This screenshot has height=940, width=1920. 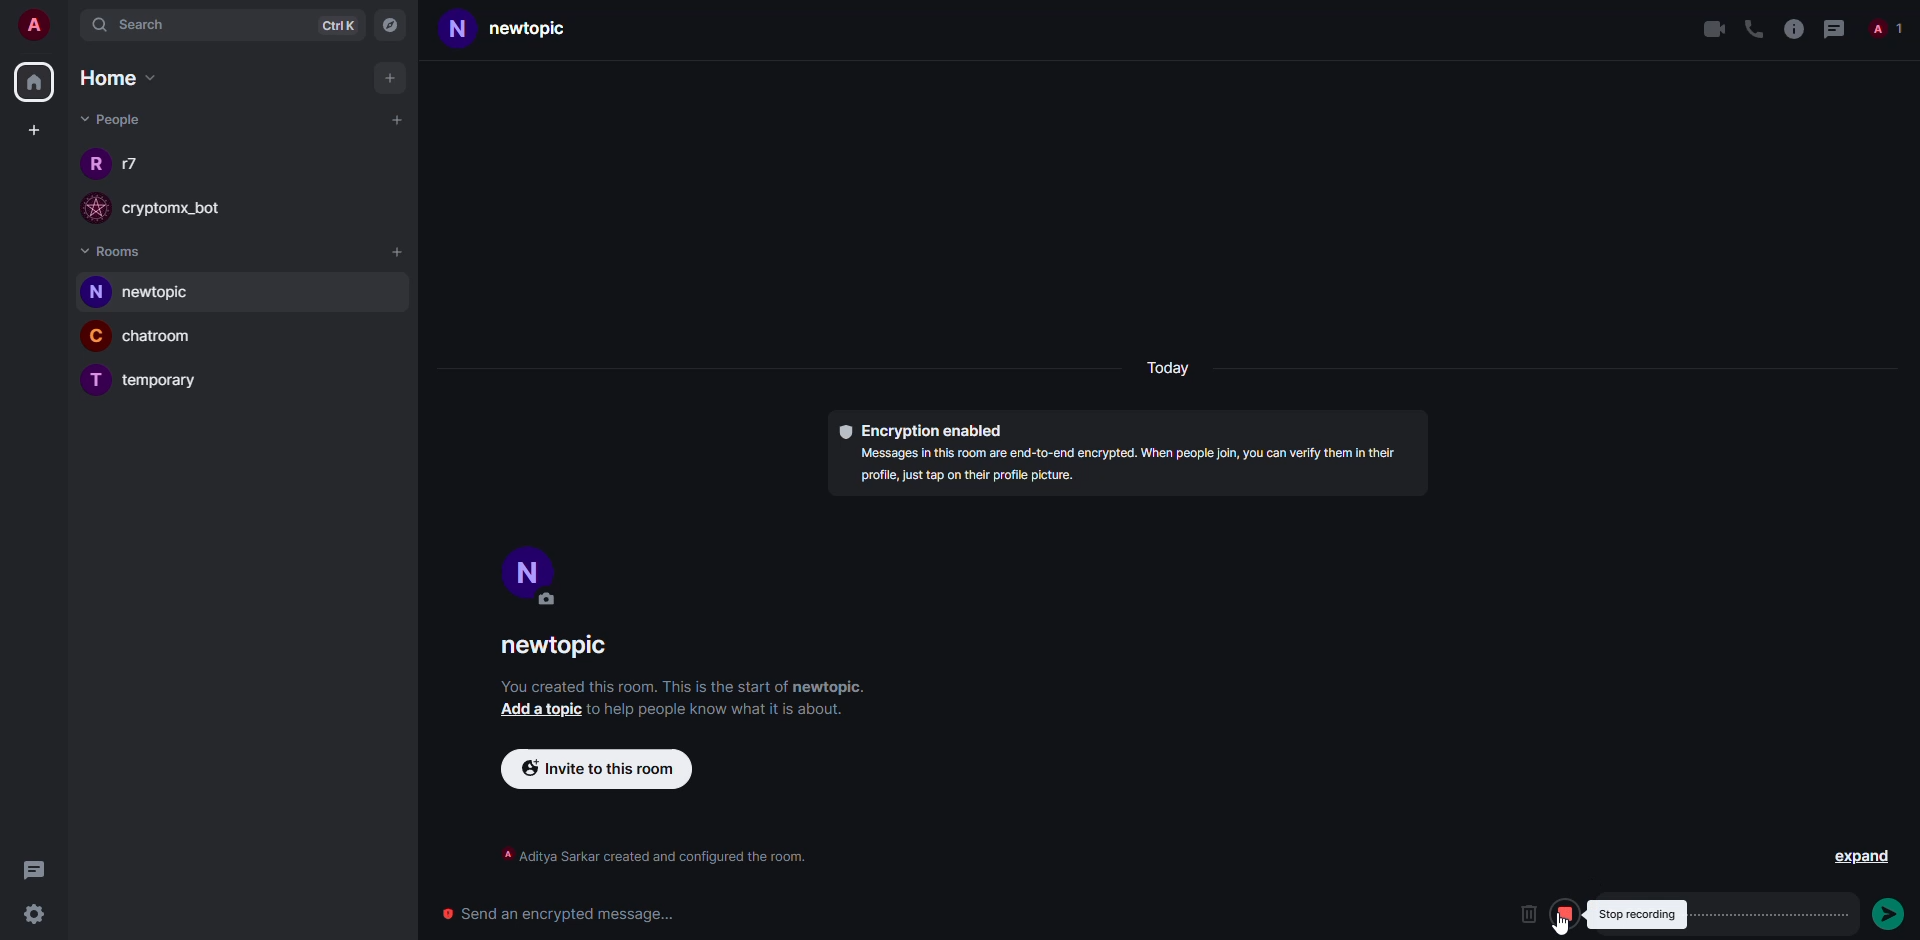 What do you see at coordinates (187, 208) in the screenshot?
I see `bot` at bounding box center [187, 208].